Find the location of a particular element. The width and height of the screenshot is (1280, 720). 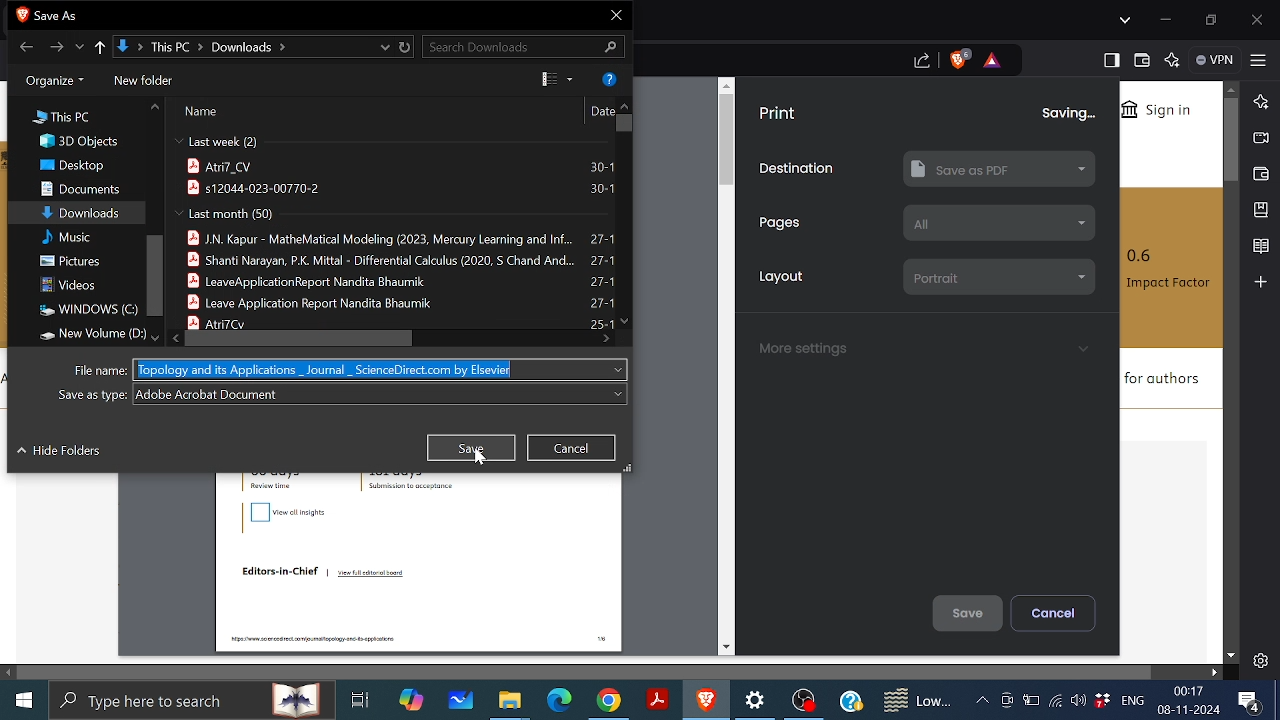

Move up is located at coordinates (157, 107).